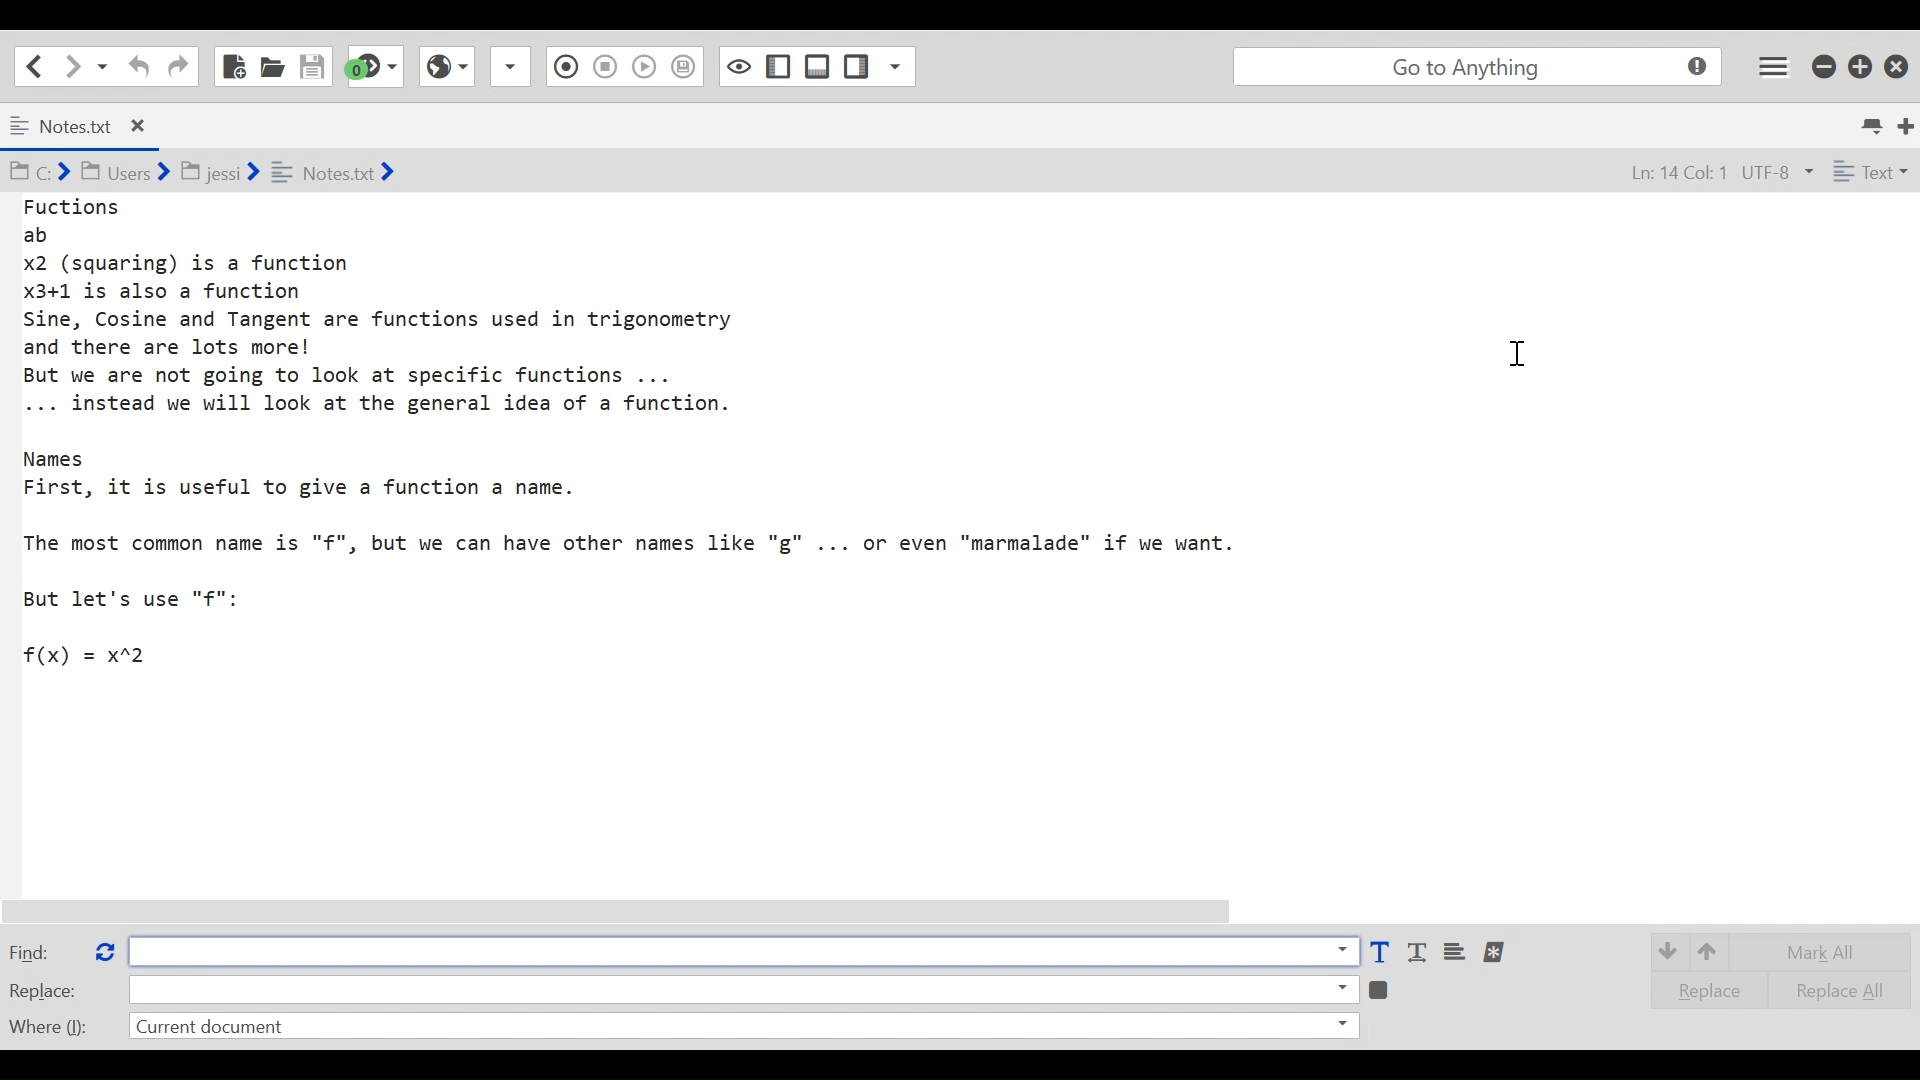 The height and width of the screenshot is (1080, 1920). What do you see at coordinates (1482, 67) in the screenshot?
I see `go to anything` at bounding box center [1482, 67].